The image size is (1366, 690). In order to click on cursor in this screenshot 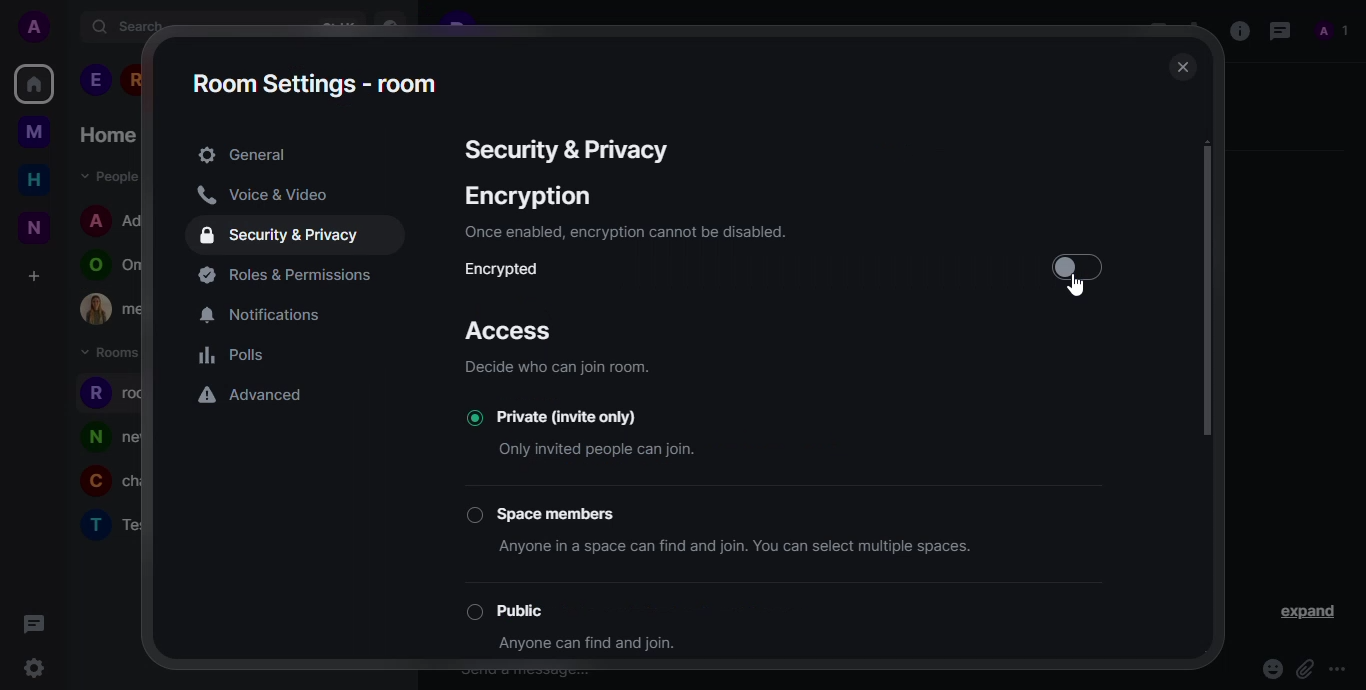, I will do `click(1080, 288)`.